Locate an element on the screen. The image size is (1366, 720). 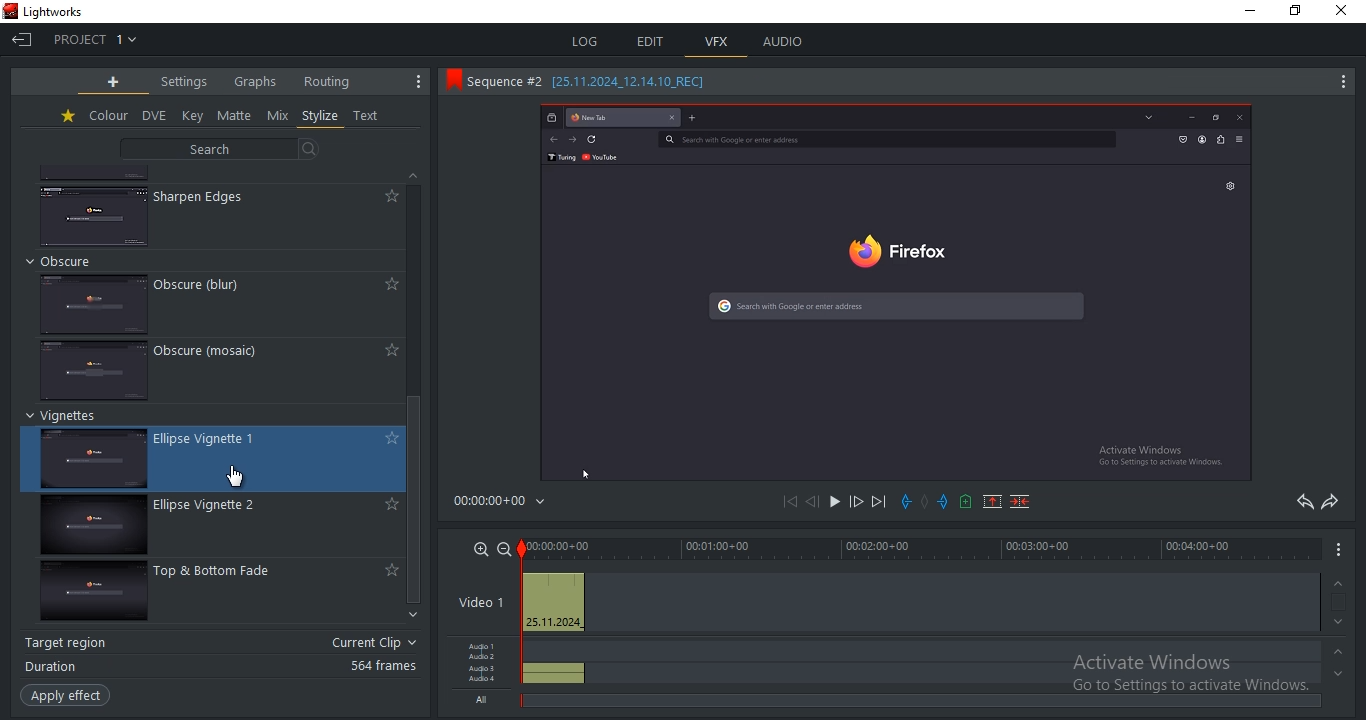
Restore is located at coordinates (1301, 9).